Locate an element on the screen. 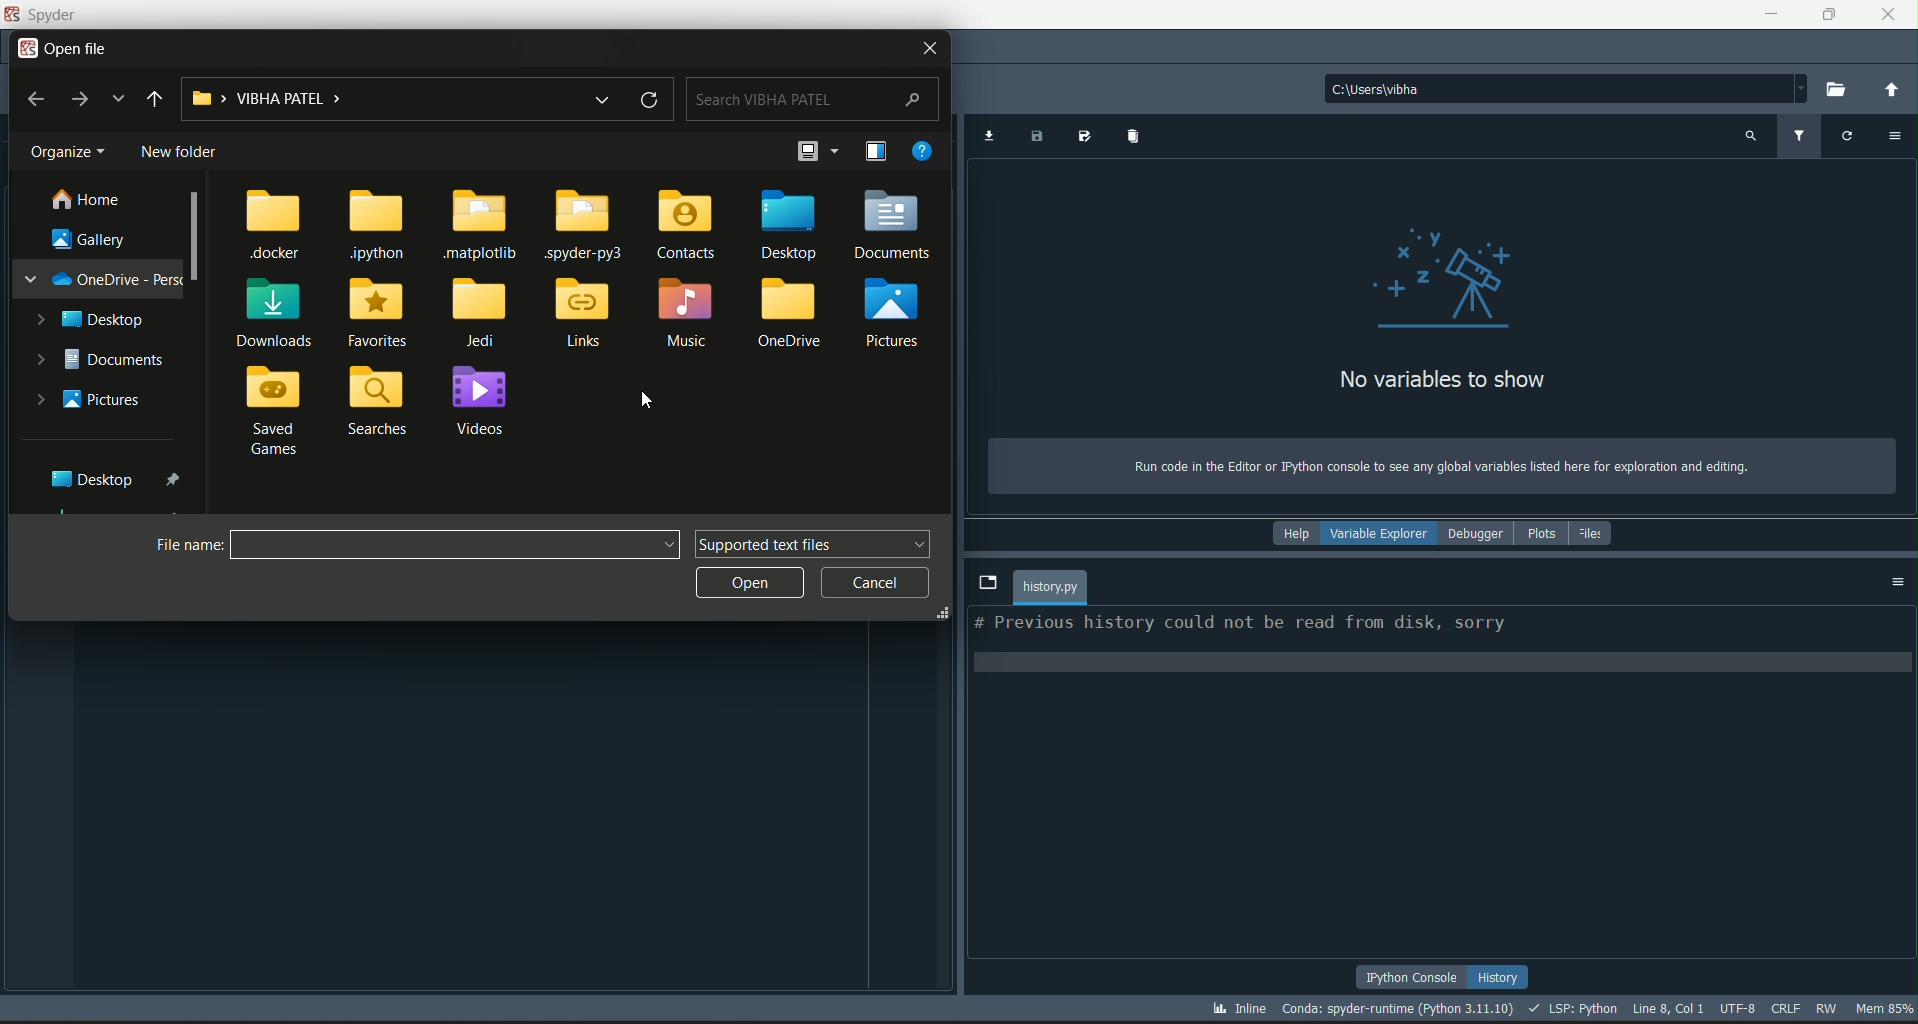  cancel is located at coordinates (877, 581).